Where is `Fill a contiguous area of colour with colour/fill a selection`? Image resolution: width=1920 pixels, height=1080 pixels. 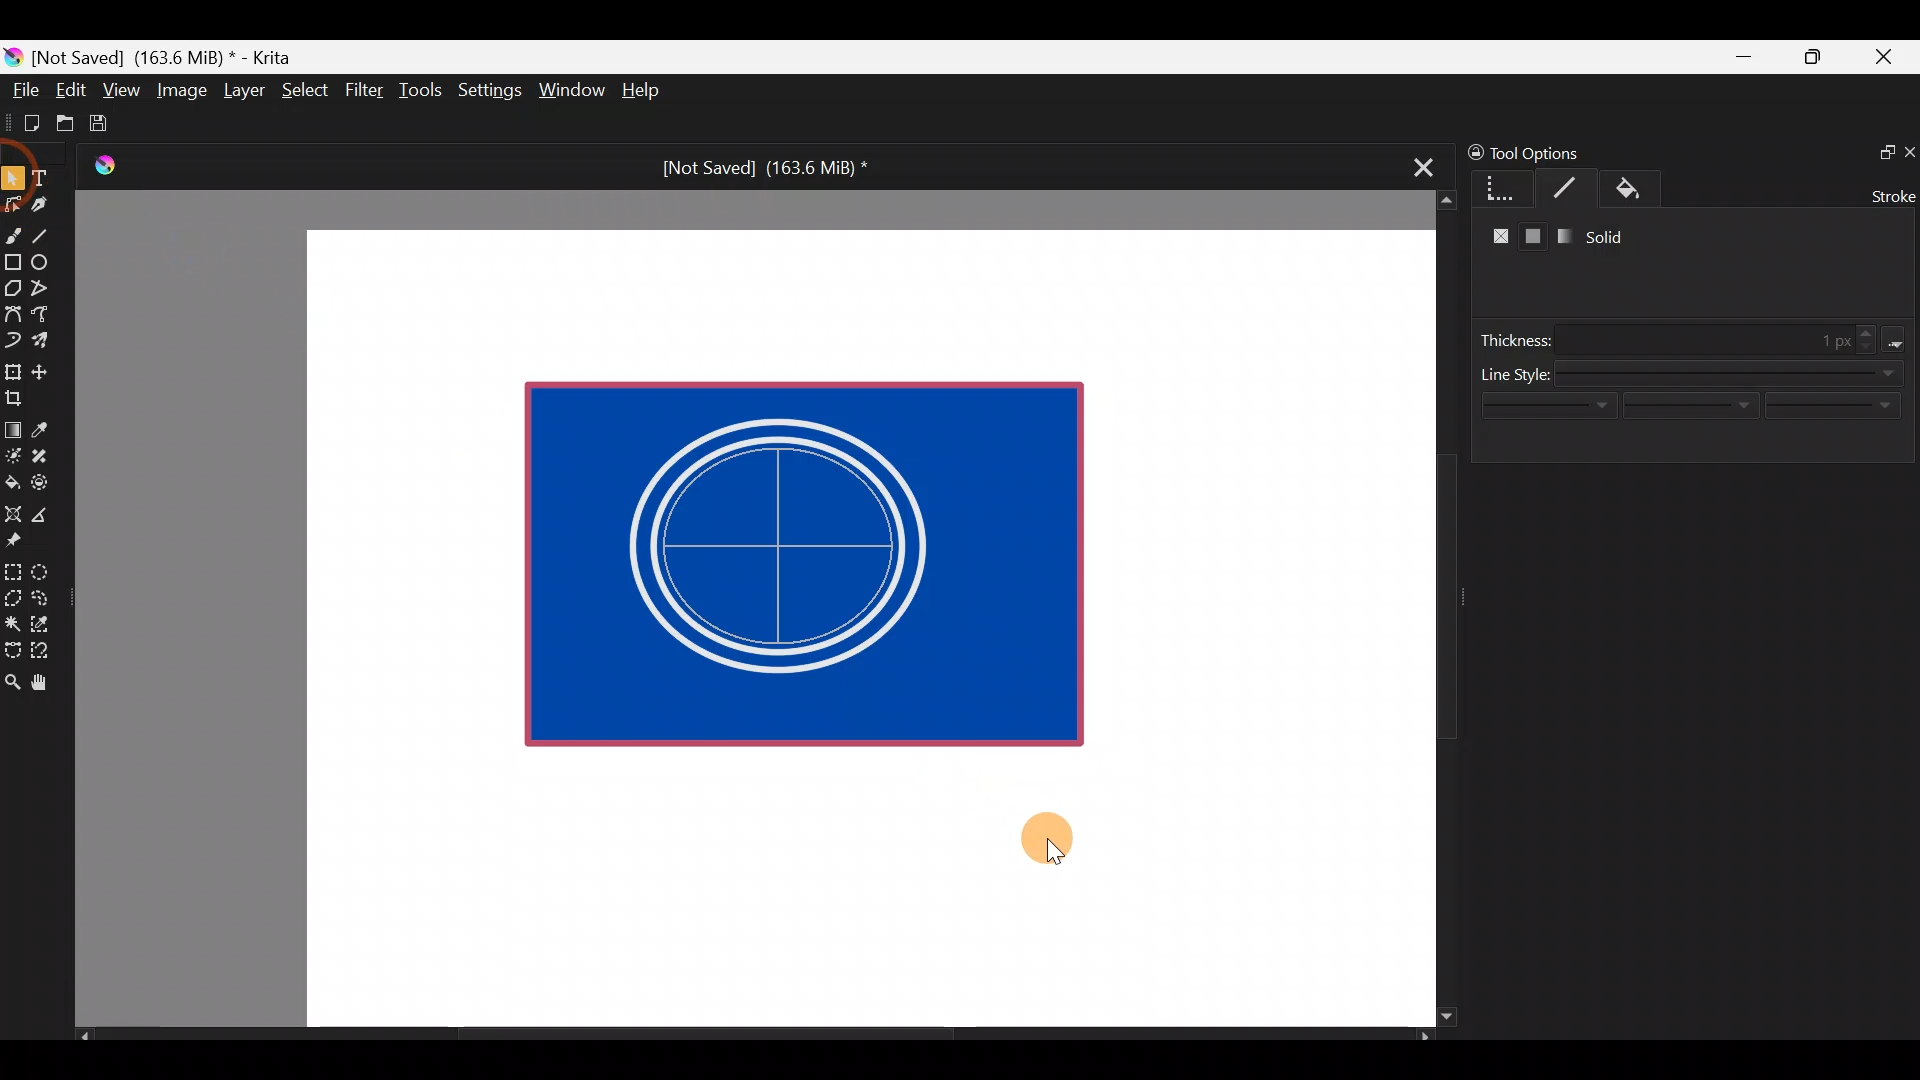
Fill a contiguous area of colour with colour/fill a selection is located at coordinates (12, 478).